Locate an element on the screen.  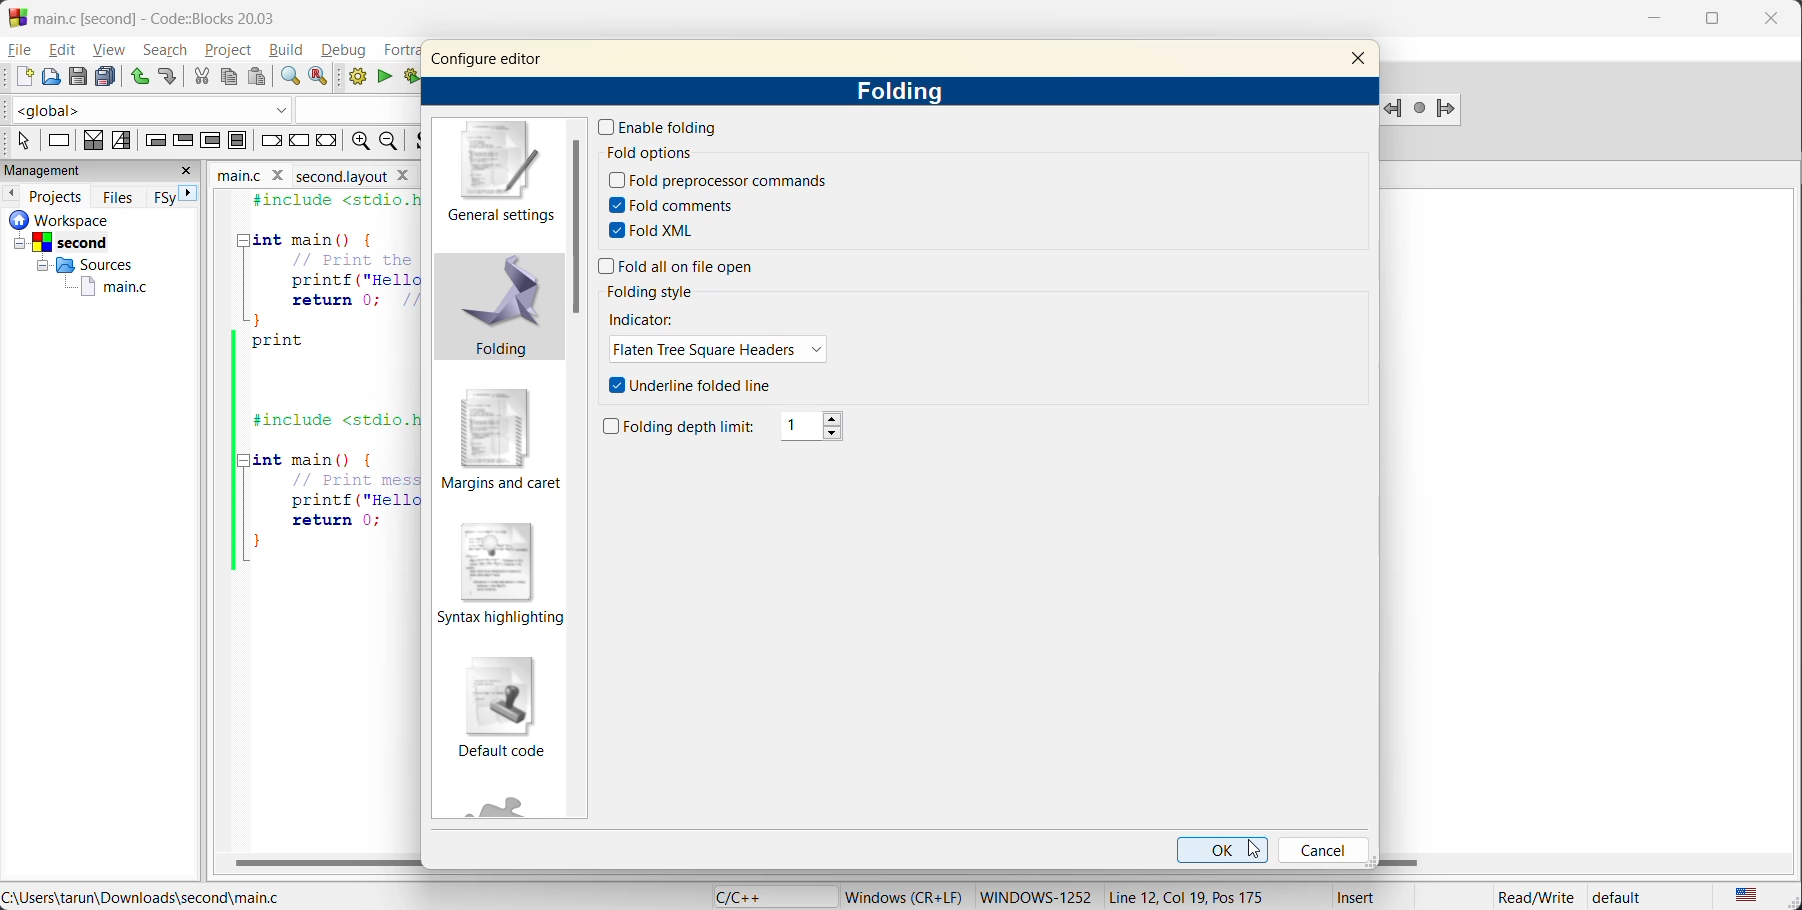
FSy is located at coordinates (163, 201).